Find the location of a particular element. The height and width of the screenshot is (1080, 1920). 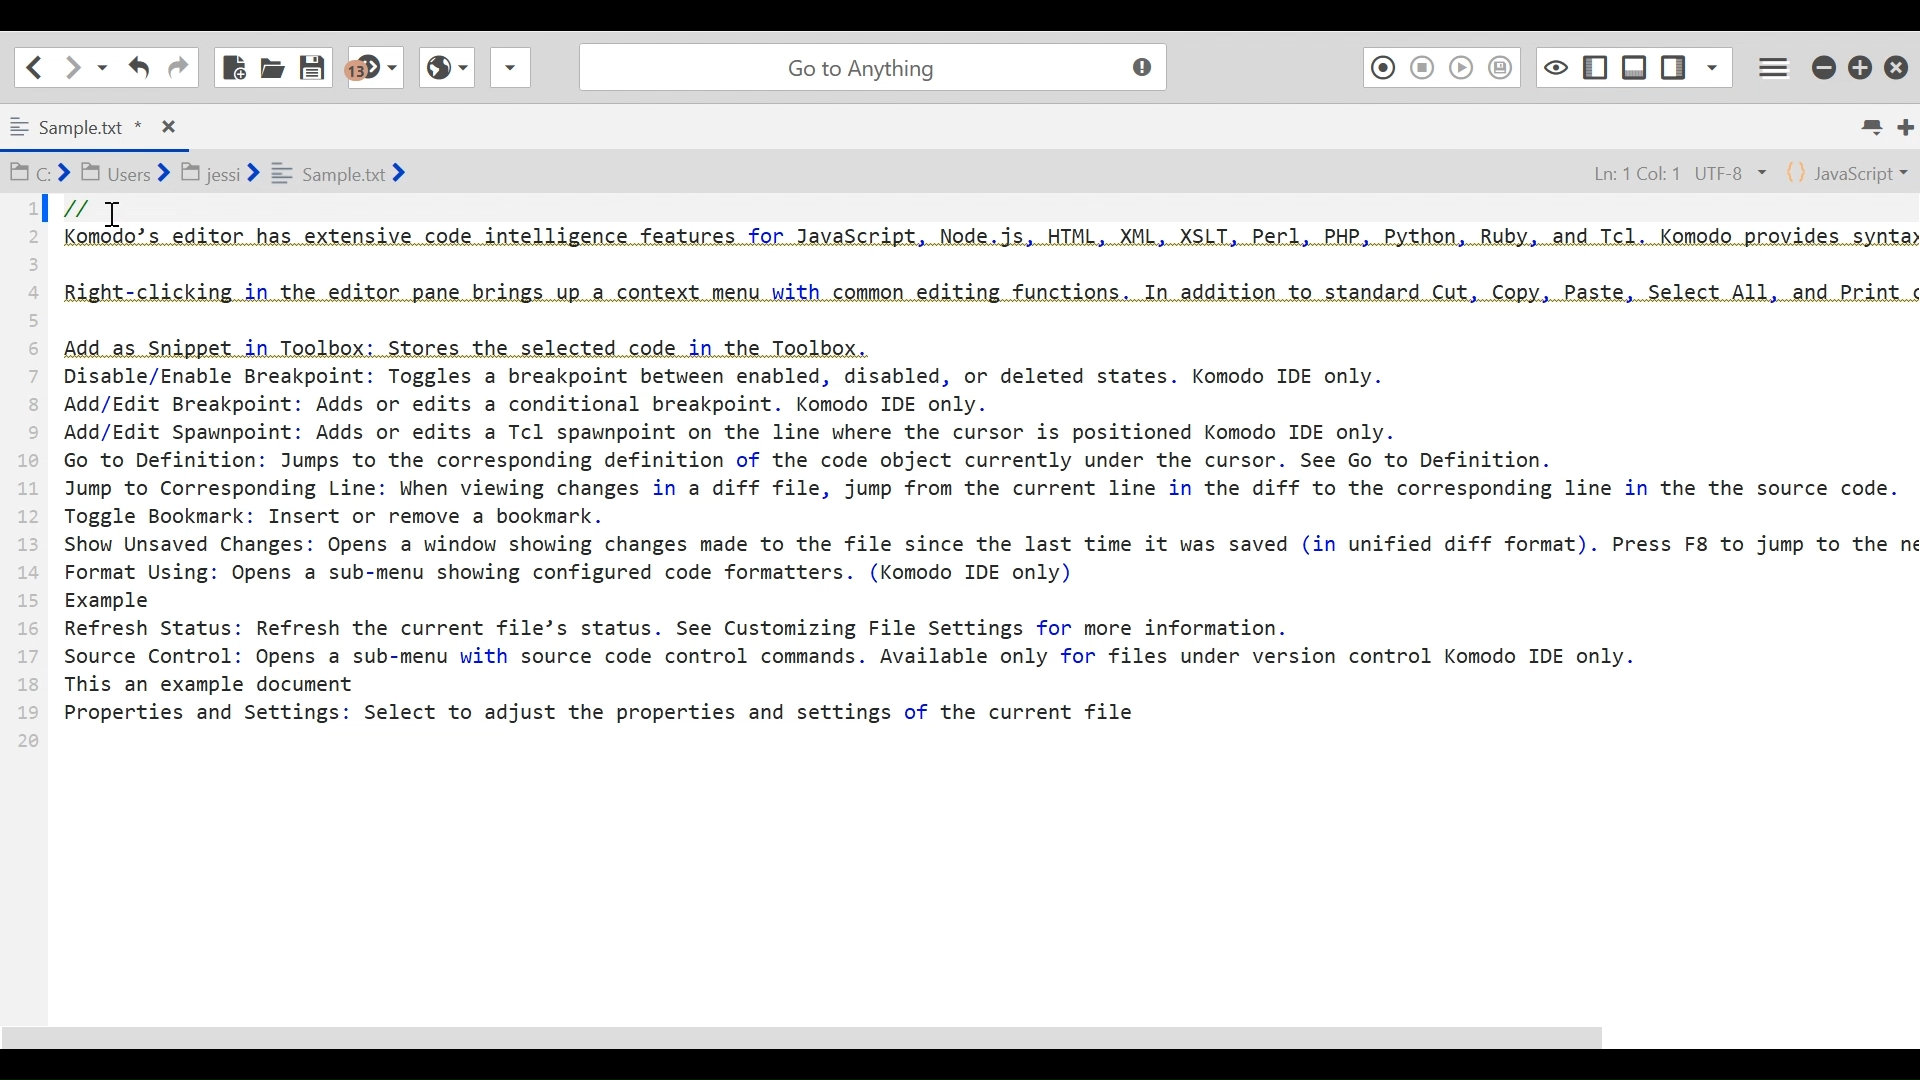

Play Last Macro is located at coordinates (1461, 66).